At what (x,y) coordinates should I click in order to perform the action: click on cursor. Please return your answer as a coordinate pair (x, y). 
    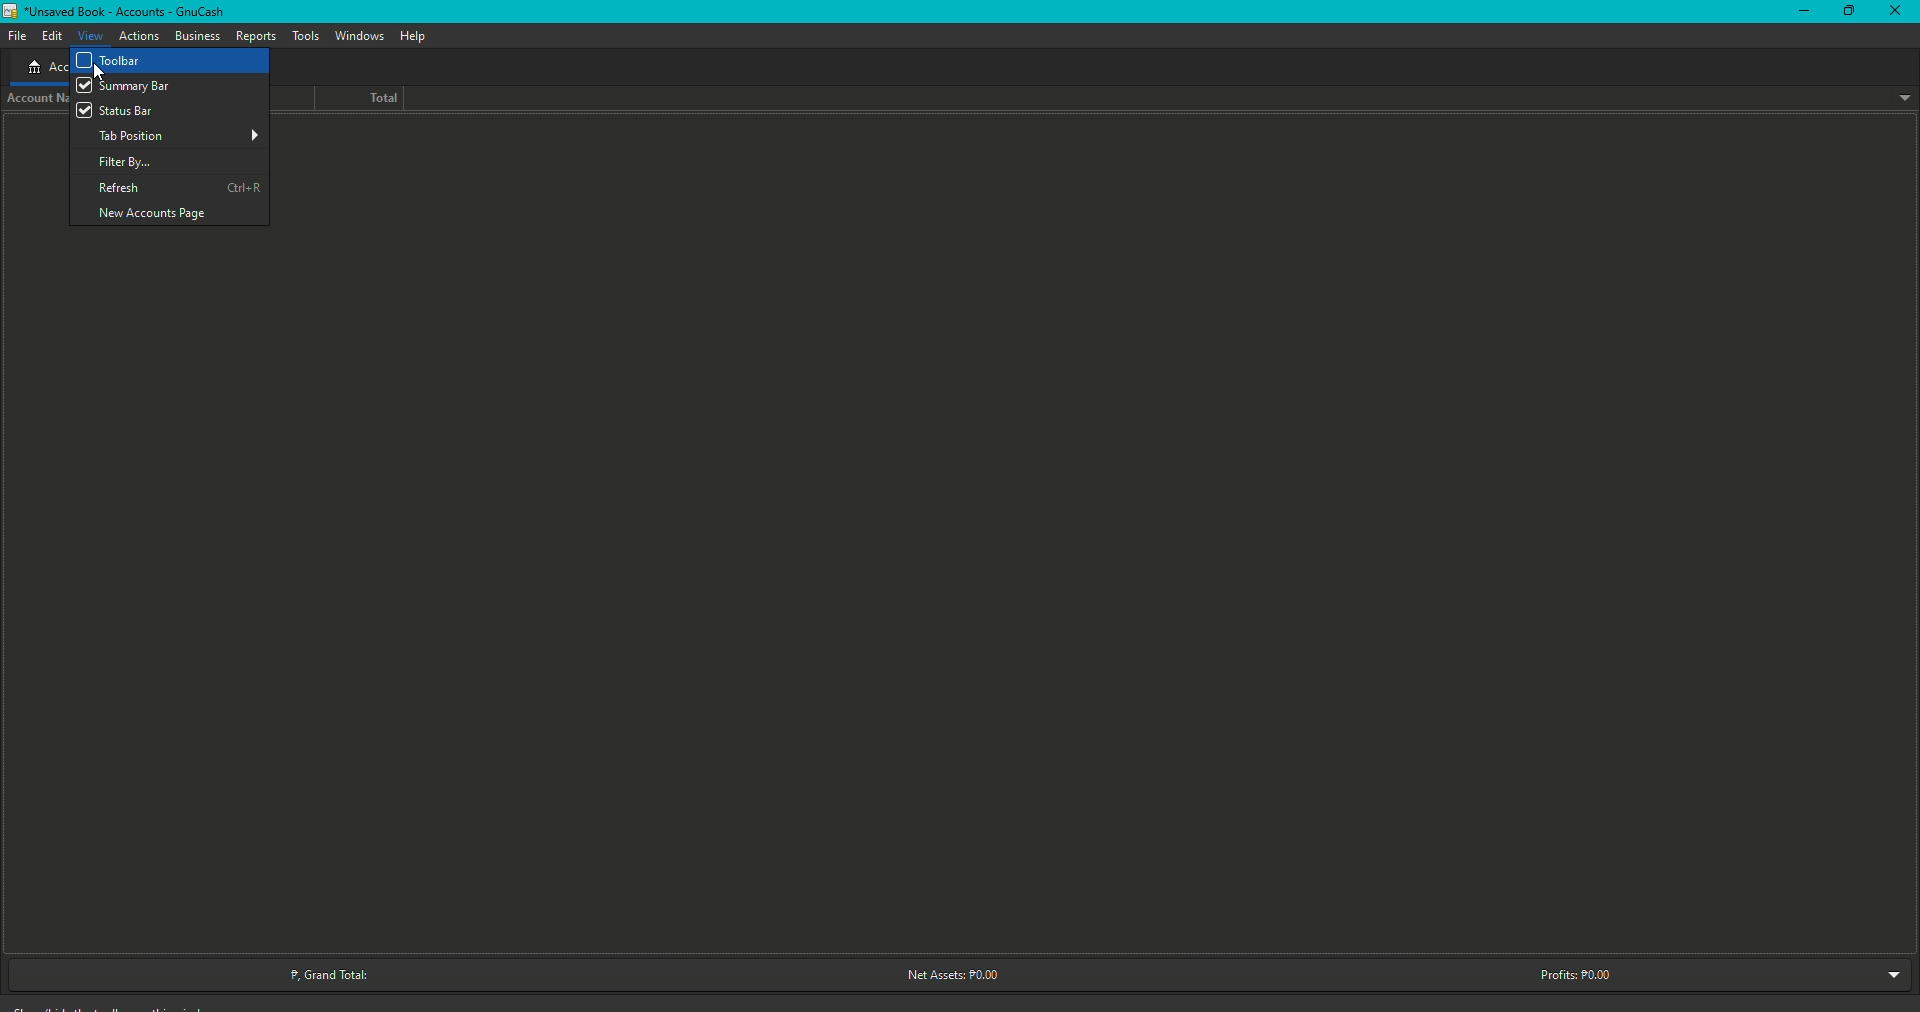
    Looking at the image, I should click on (100, 71).